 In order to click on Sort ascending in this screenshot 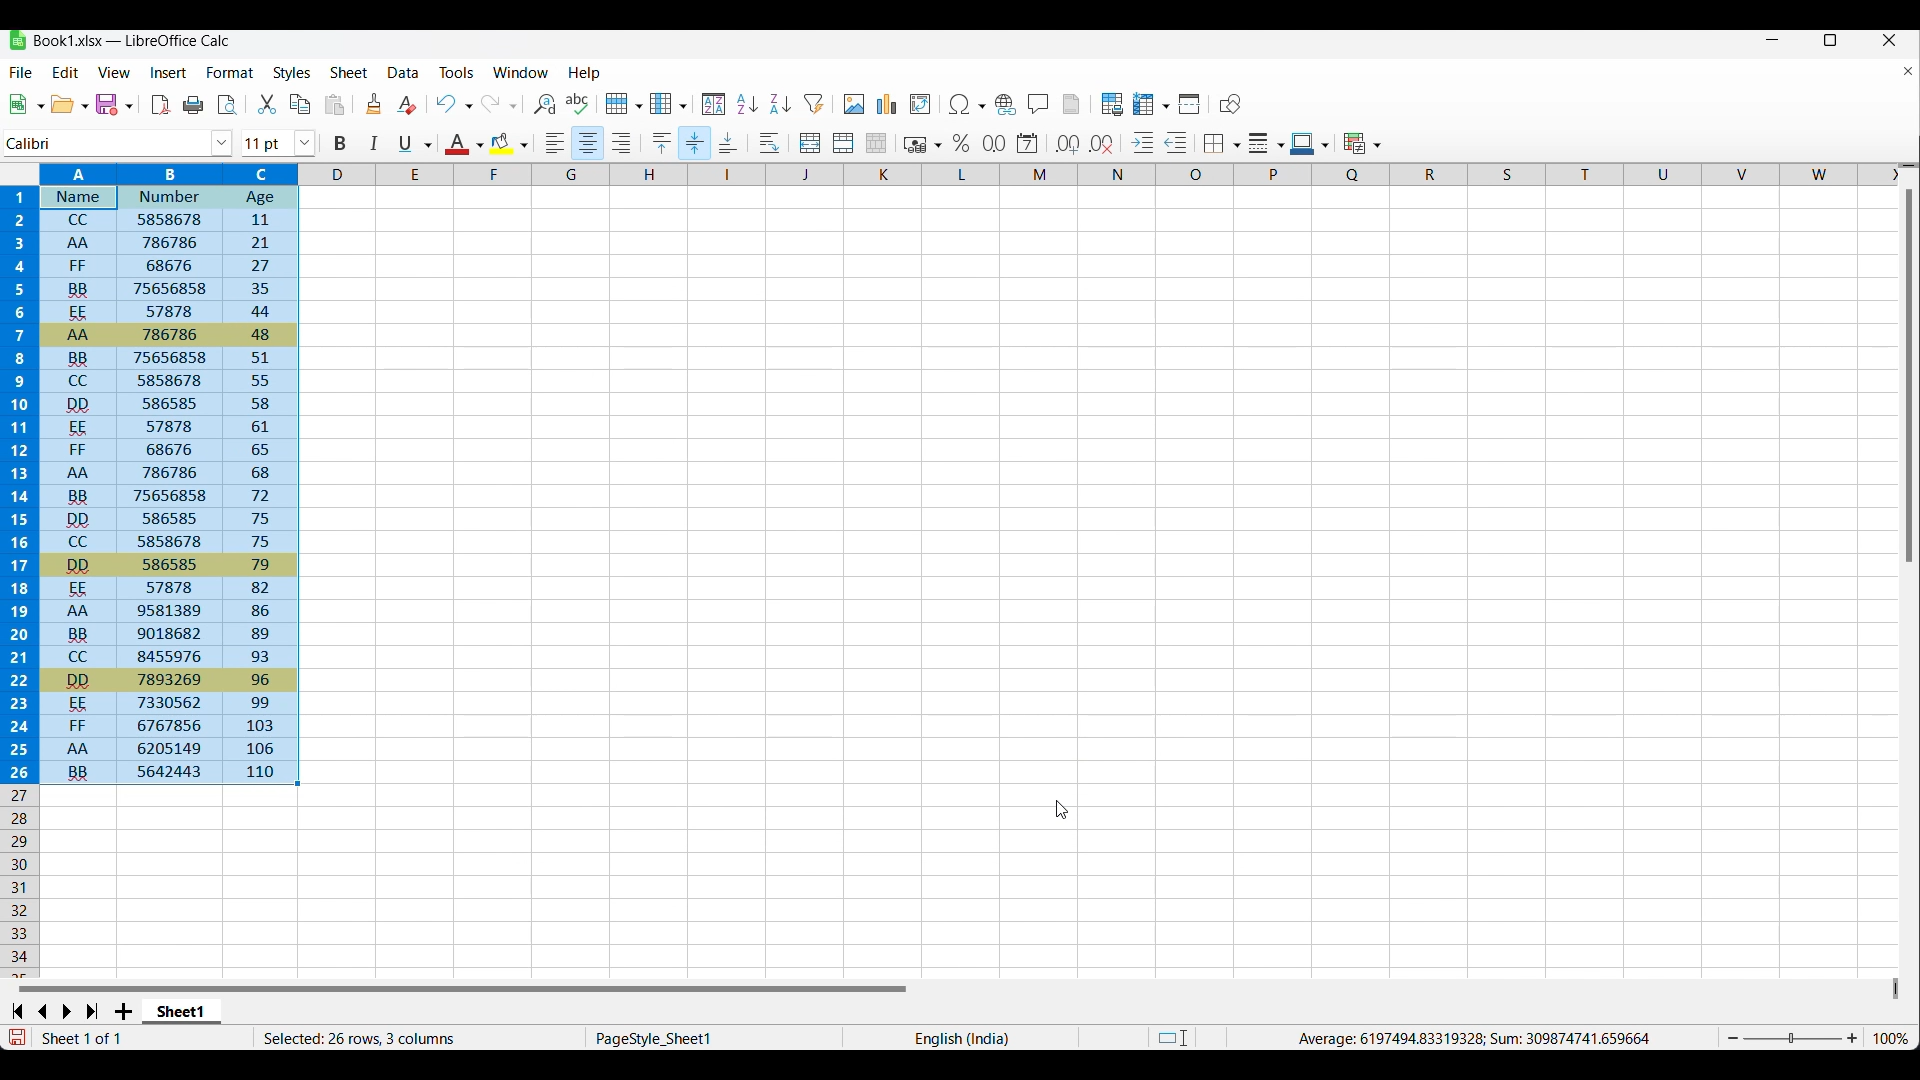, I will do `click(781, 104)`.